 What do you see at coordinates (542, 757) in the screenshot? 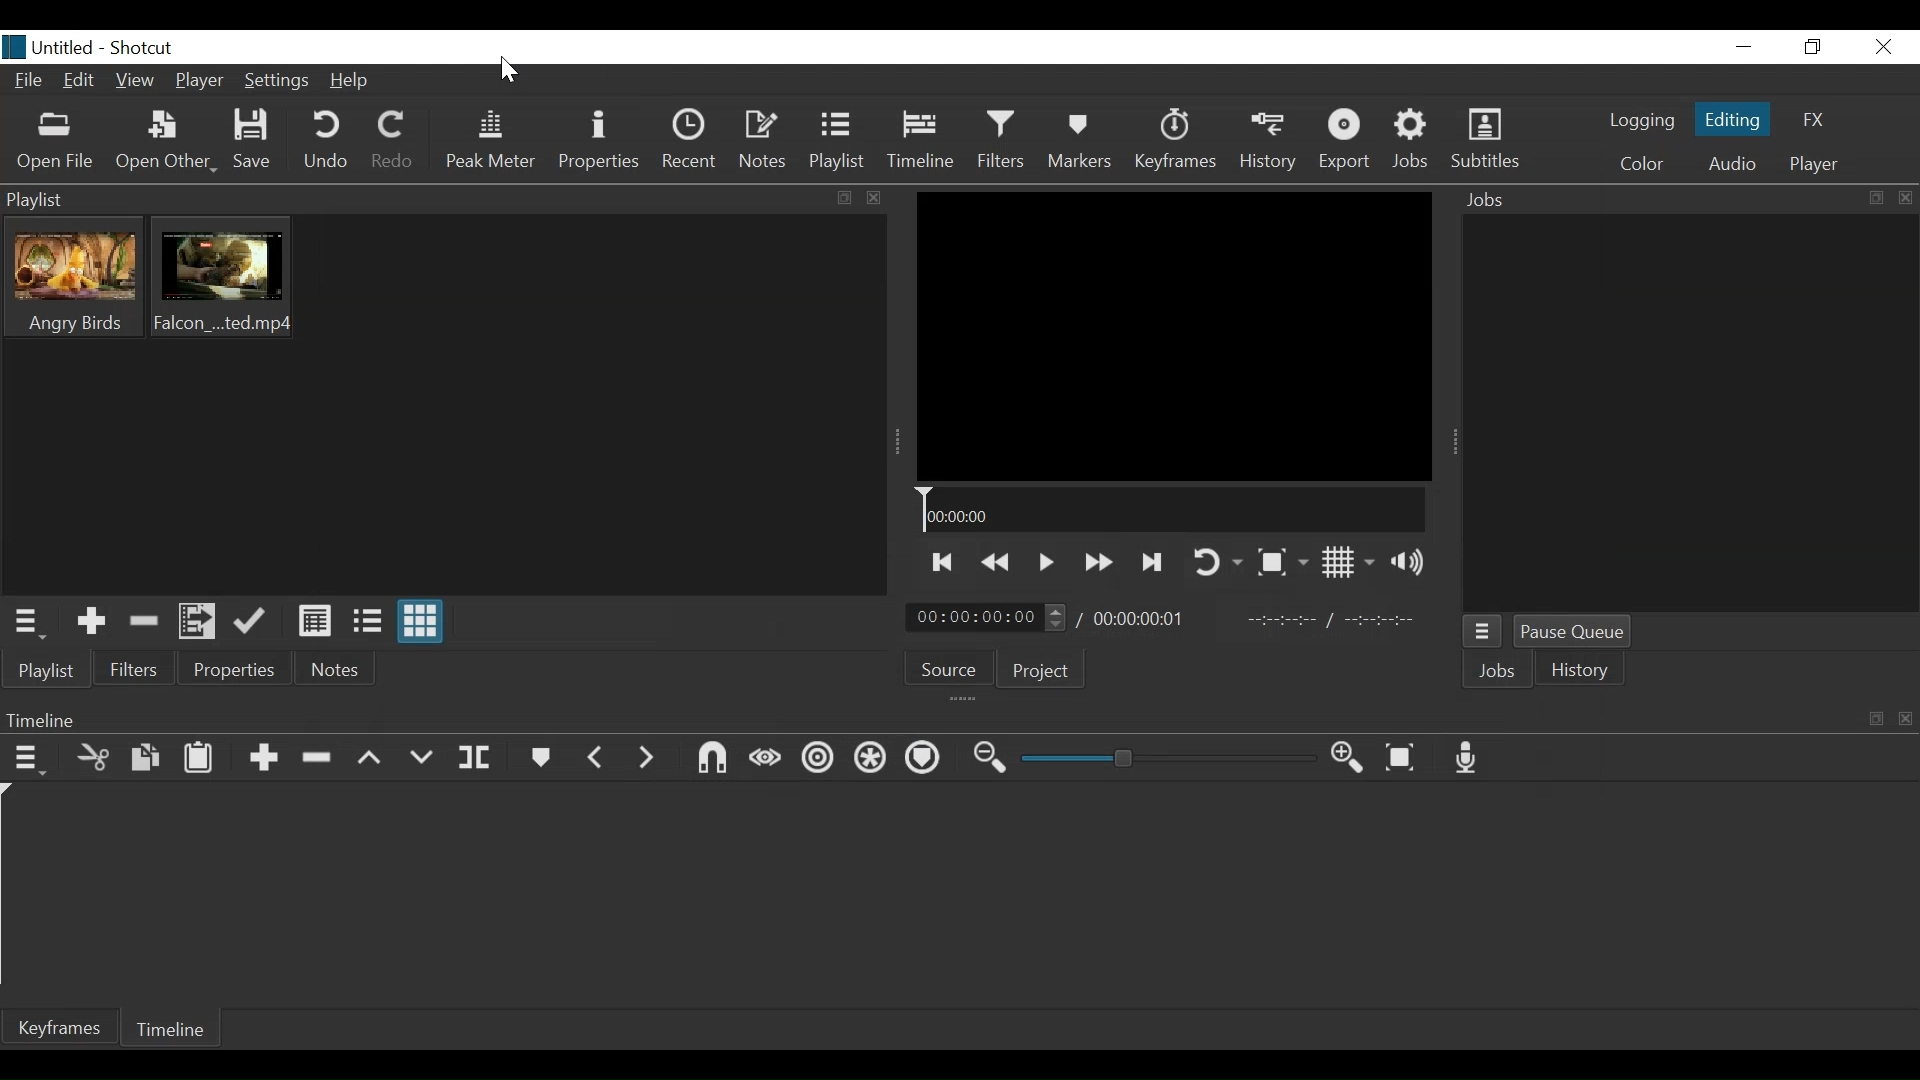
I see `Markers` at bounding box center [542, 757].